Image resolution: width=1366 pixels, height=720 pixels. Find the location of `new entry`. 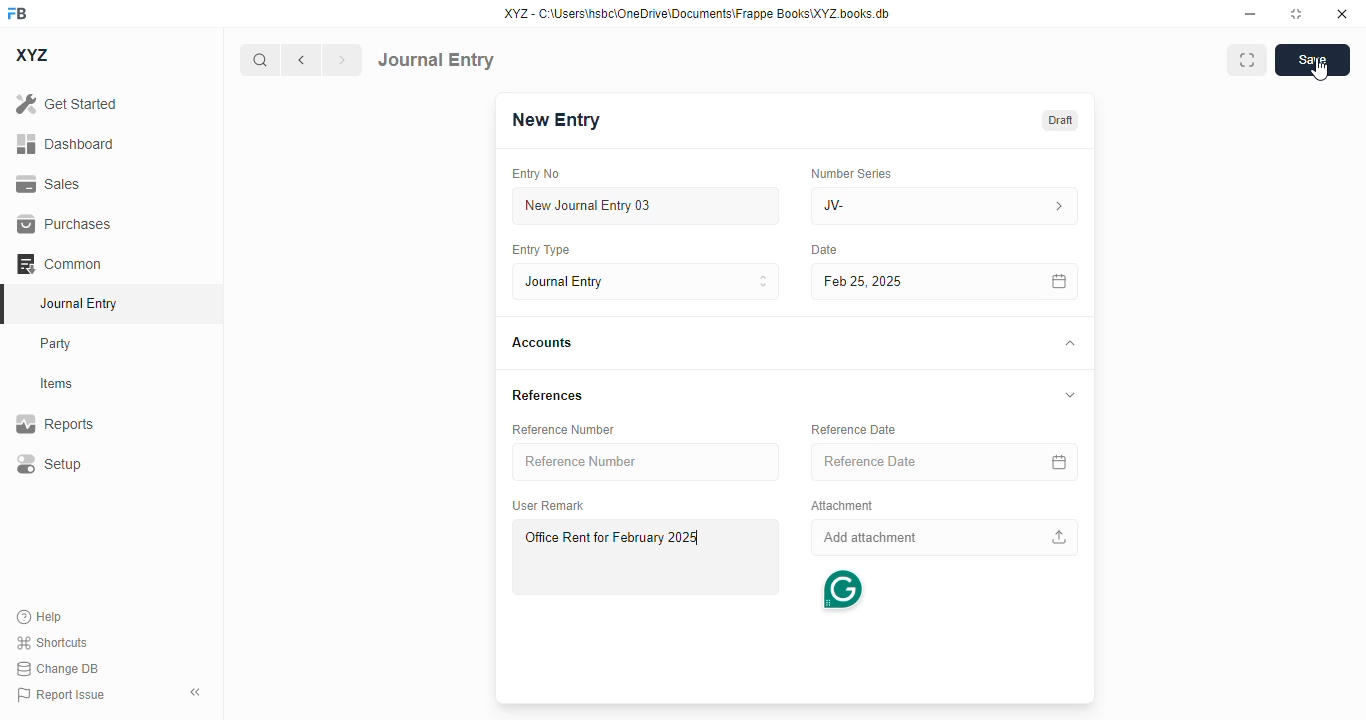

new entry is located at coordinates (554, 120).